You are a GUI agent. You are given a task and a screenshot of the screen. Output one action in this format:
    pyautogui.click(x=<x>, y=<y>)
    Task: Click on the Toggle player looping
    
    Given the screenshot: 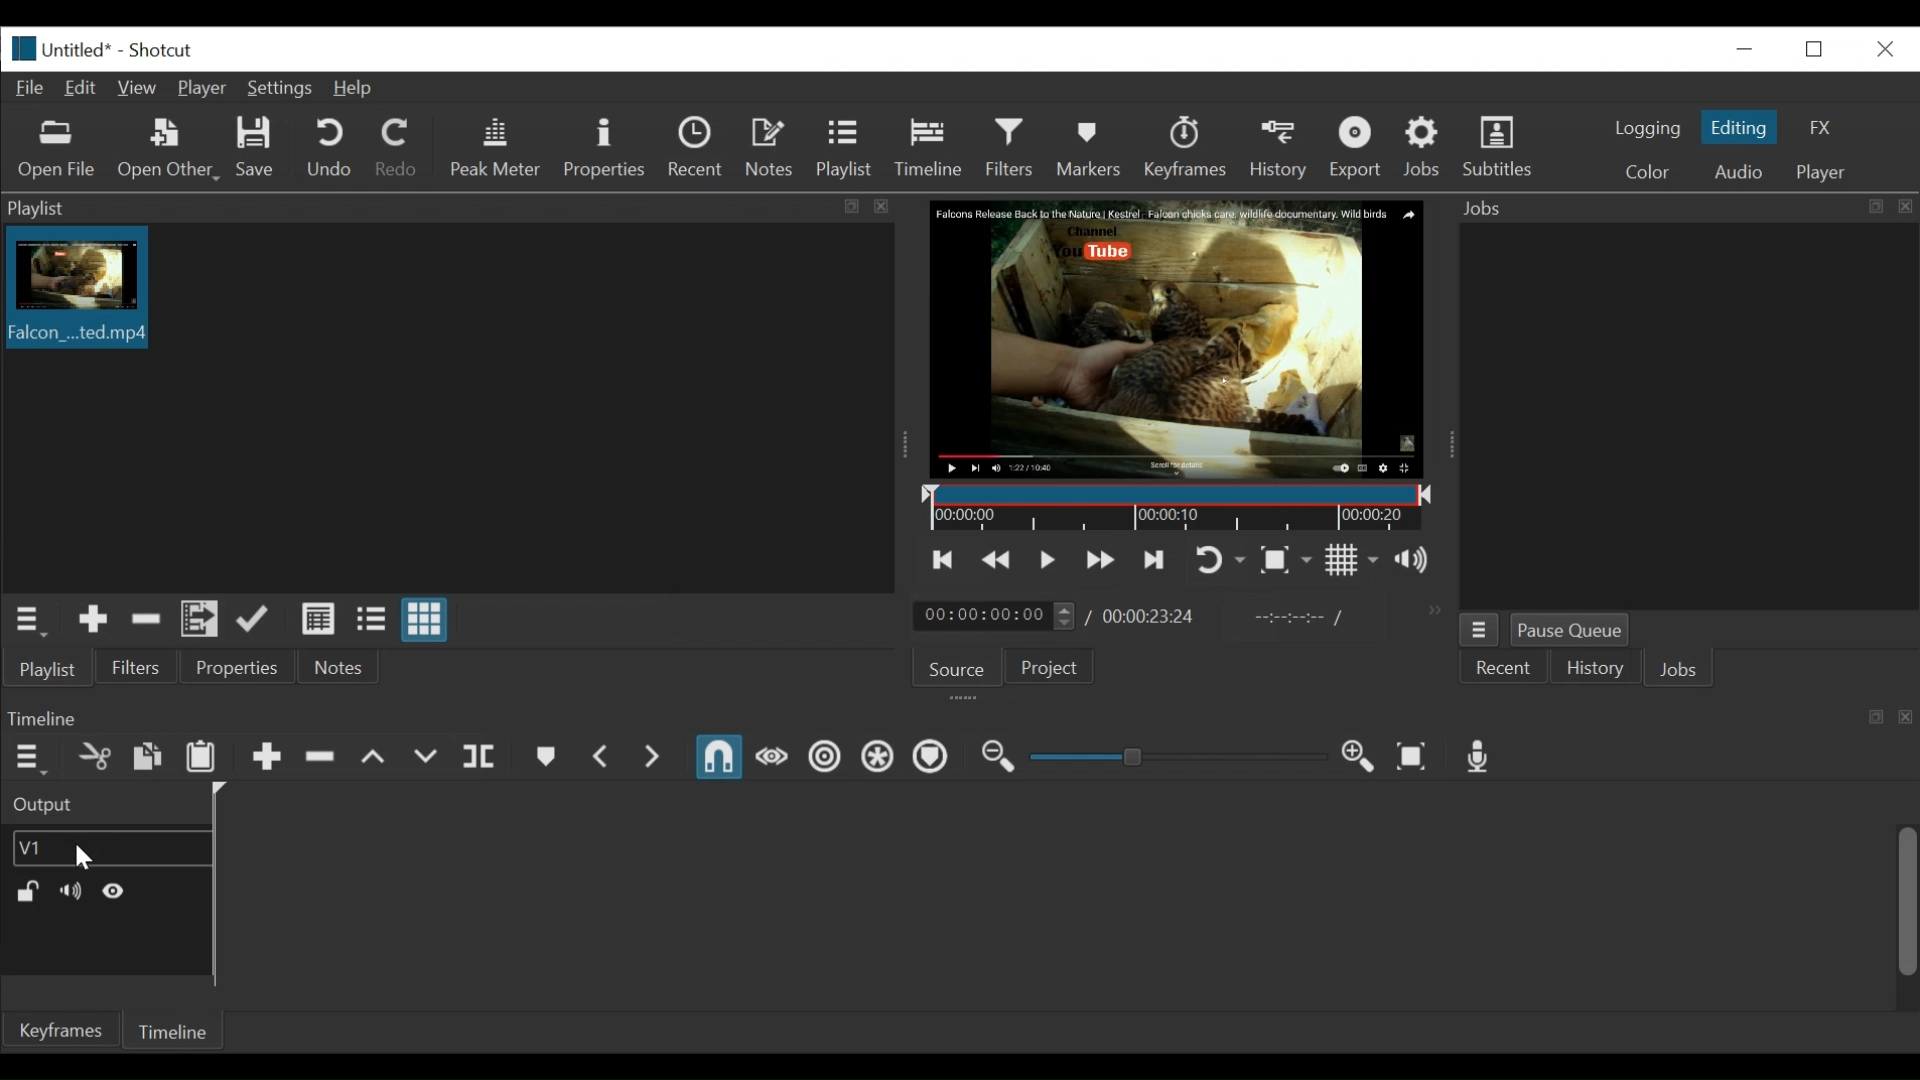 What is the action you would take?
    pyautogui.click(x=1159, y=561)
    